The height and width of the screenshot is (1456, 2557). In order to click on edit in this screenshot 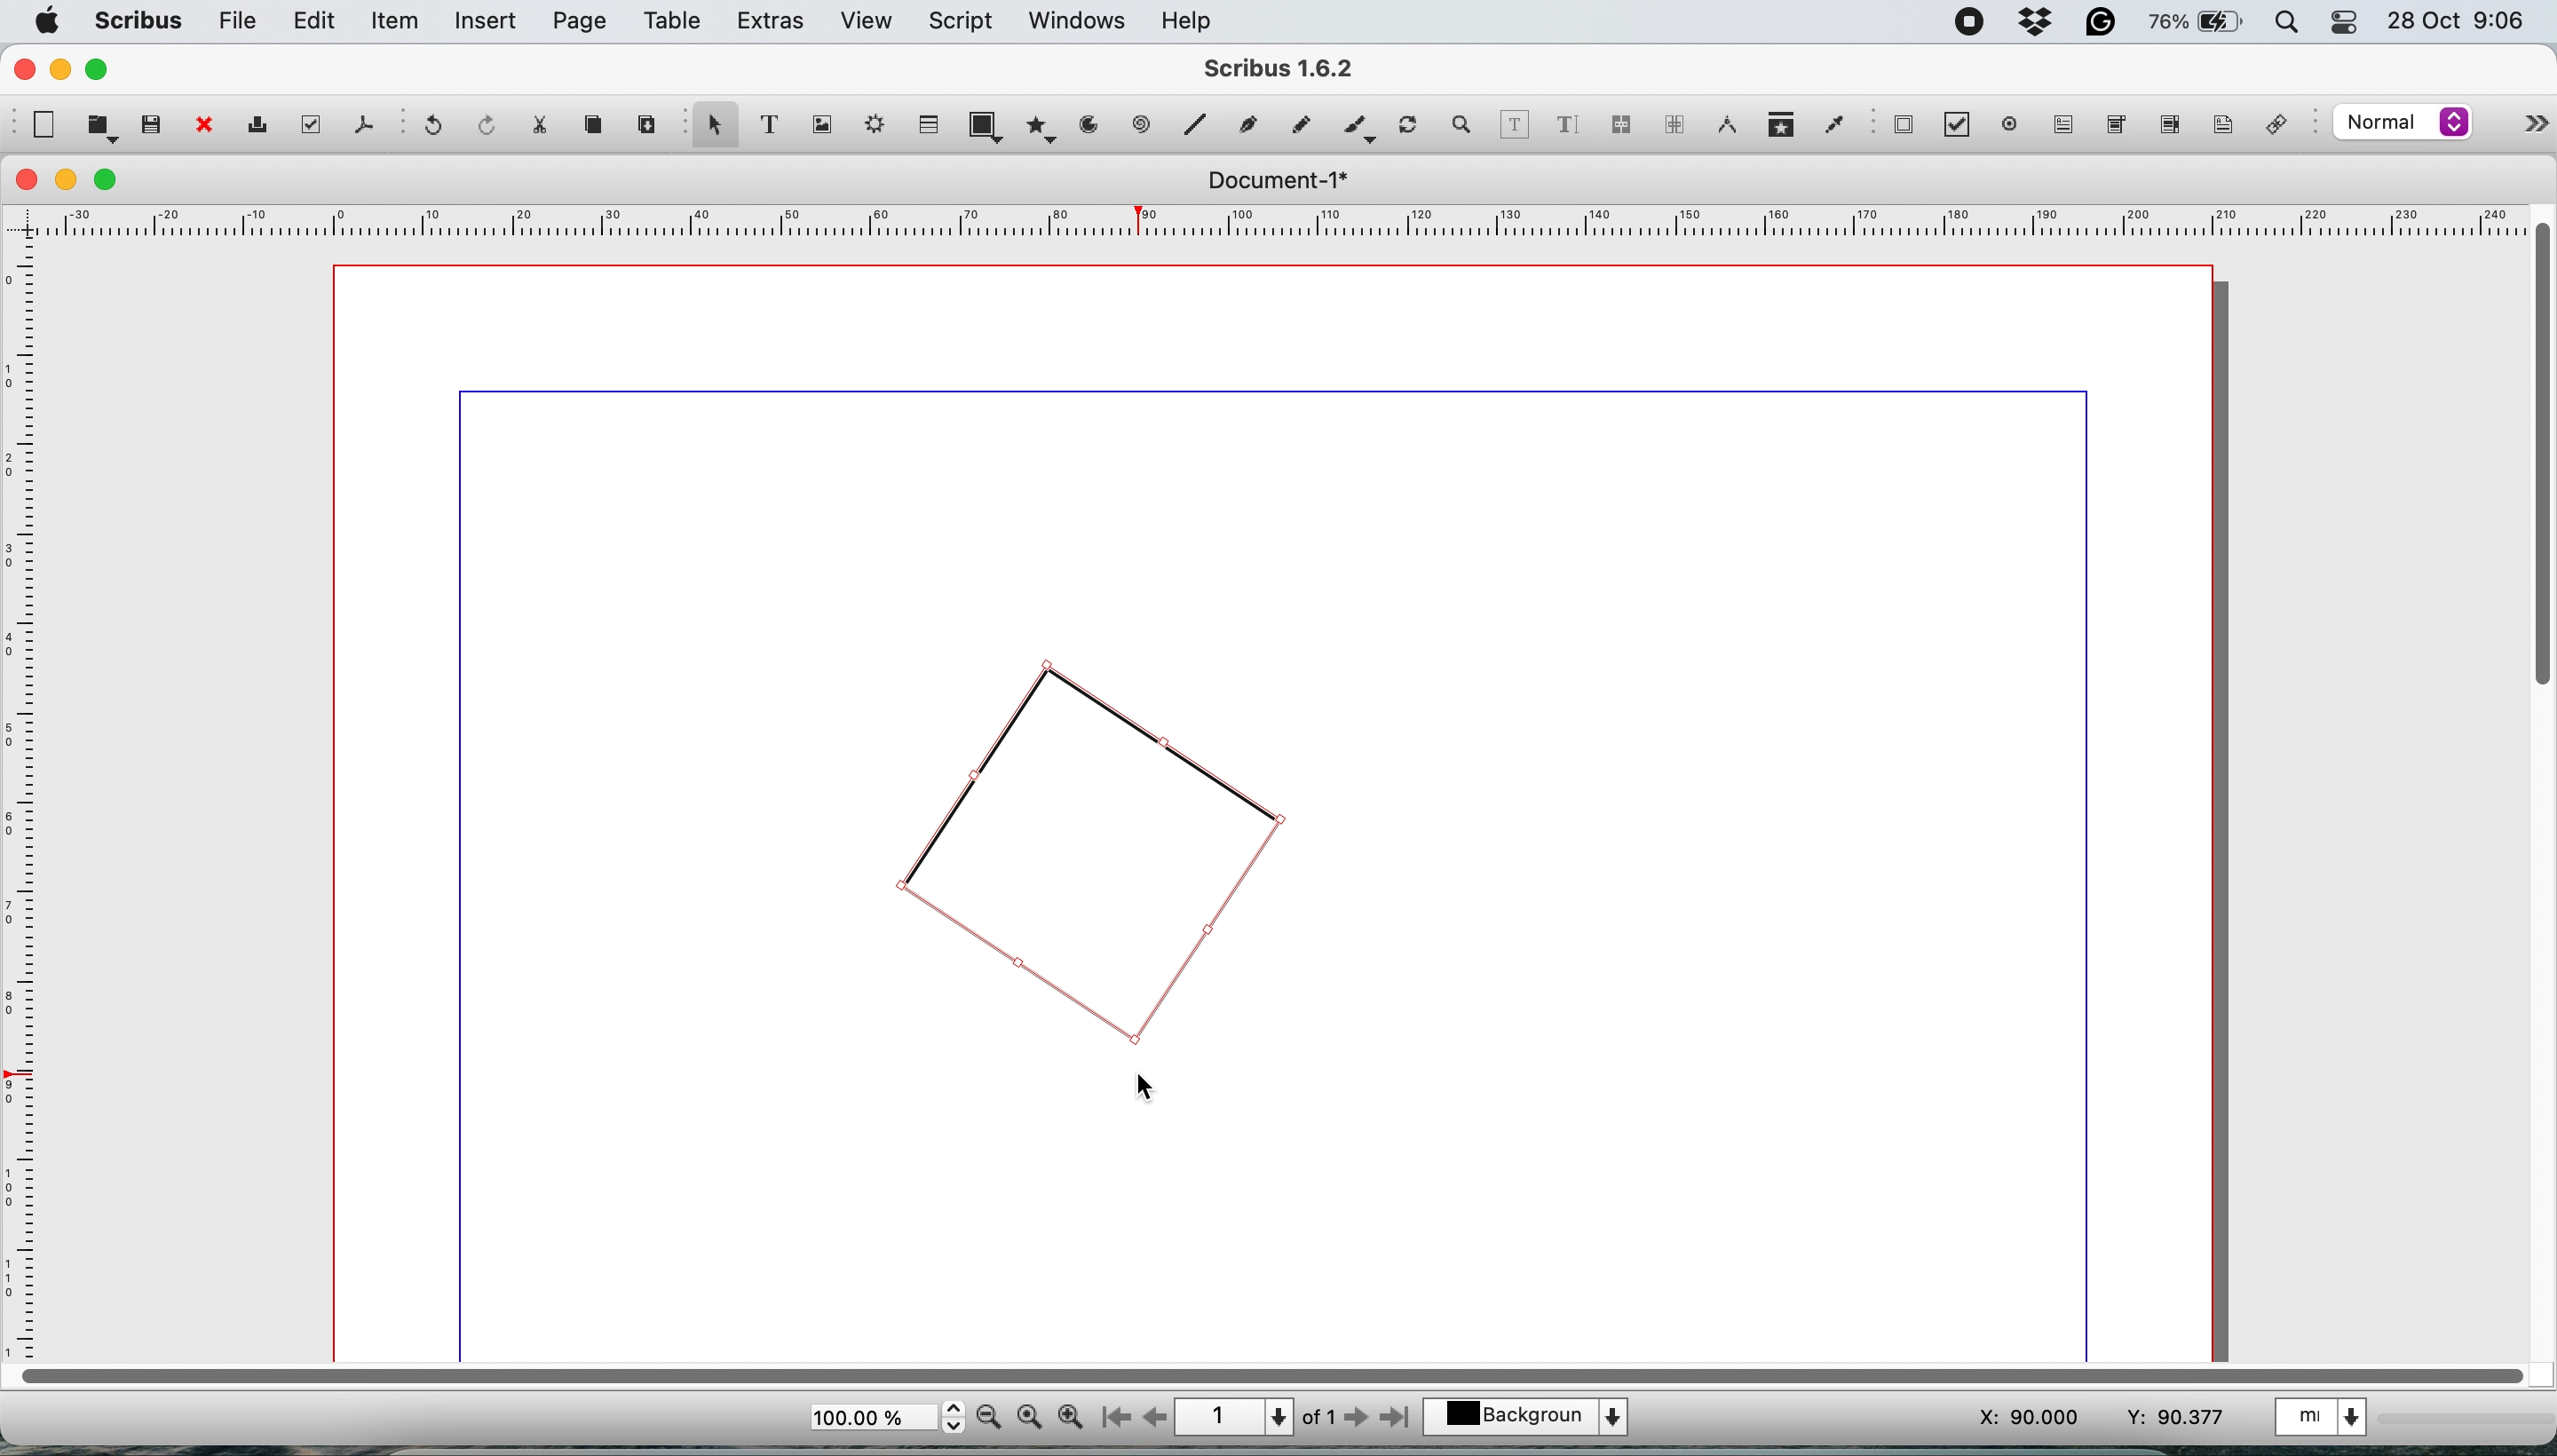, I will do `click(318, 22)`.